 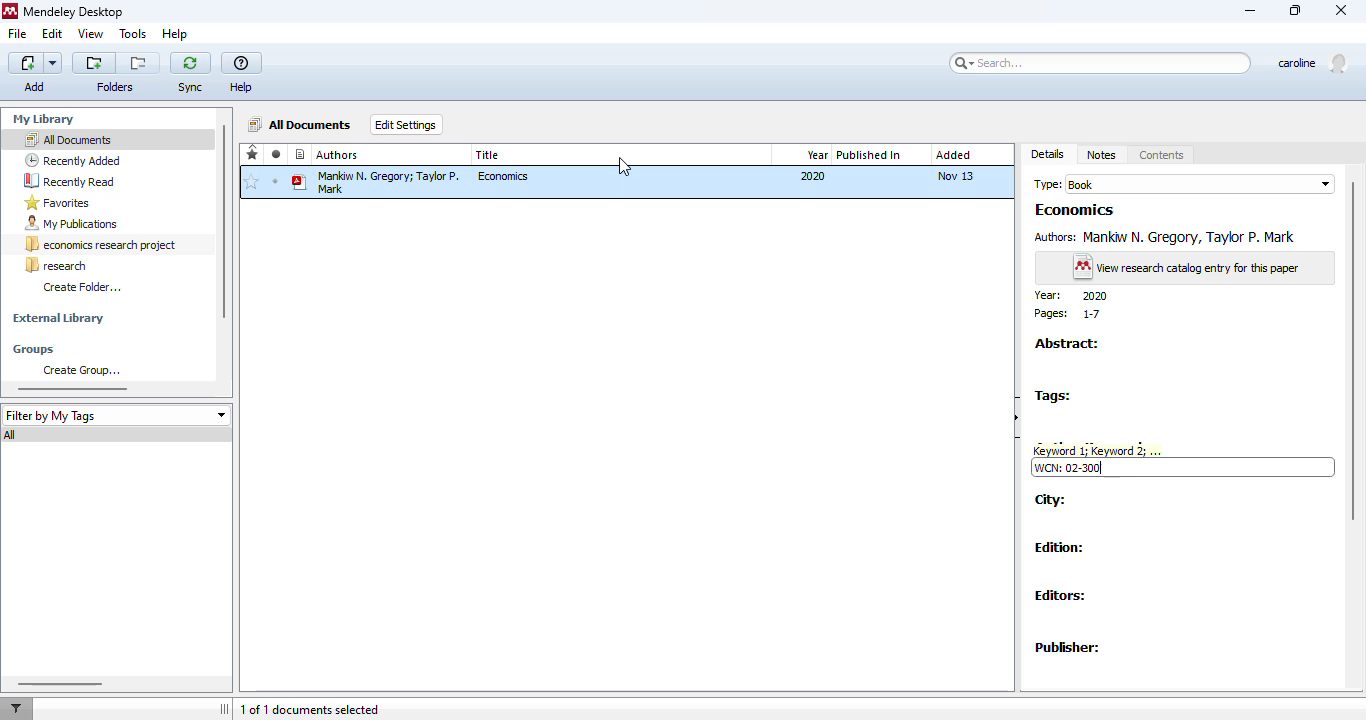 What do you see at coordinates (18, 33) in the screenshot?
I see `file` at bounding box center [18, 33].